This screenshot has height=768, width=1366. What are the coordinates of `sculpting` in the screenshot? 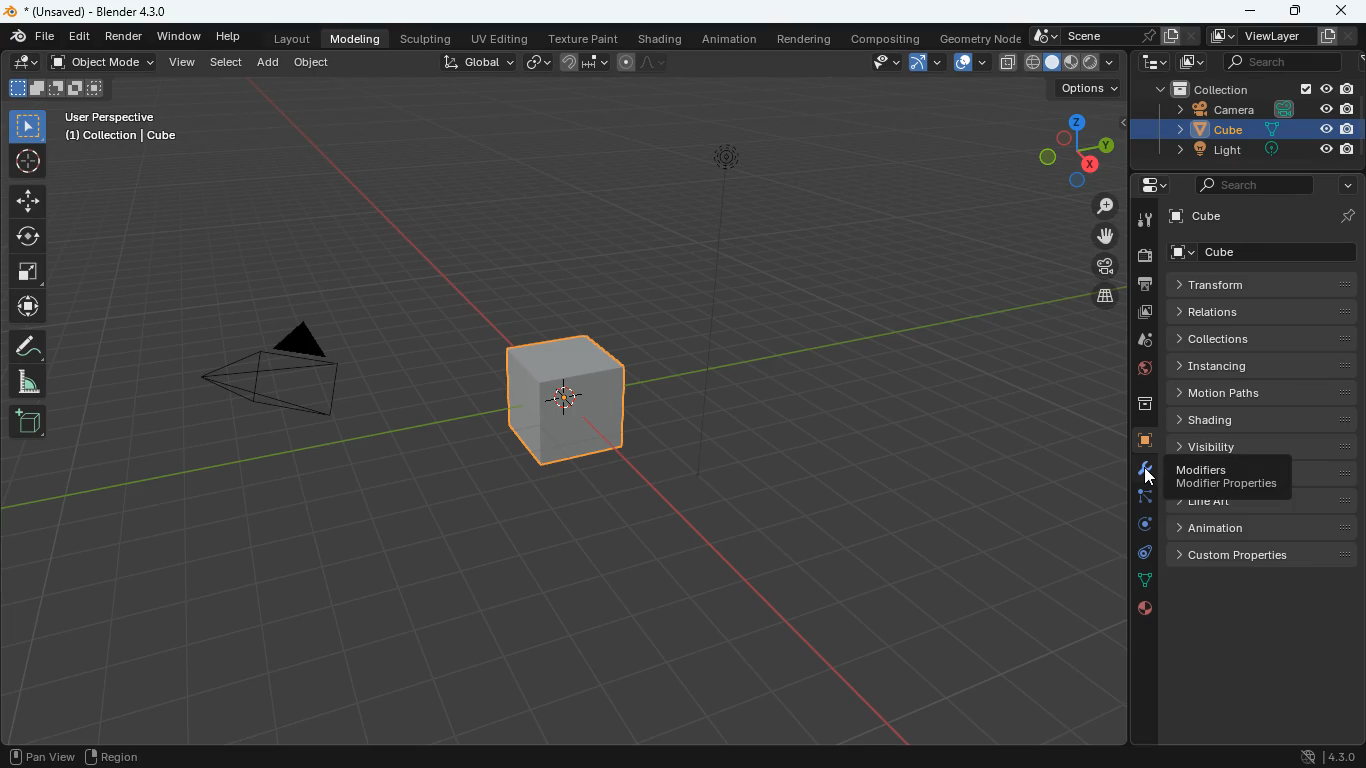 It's located at (429, 38).